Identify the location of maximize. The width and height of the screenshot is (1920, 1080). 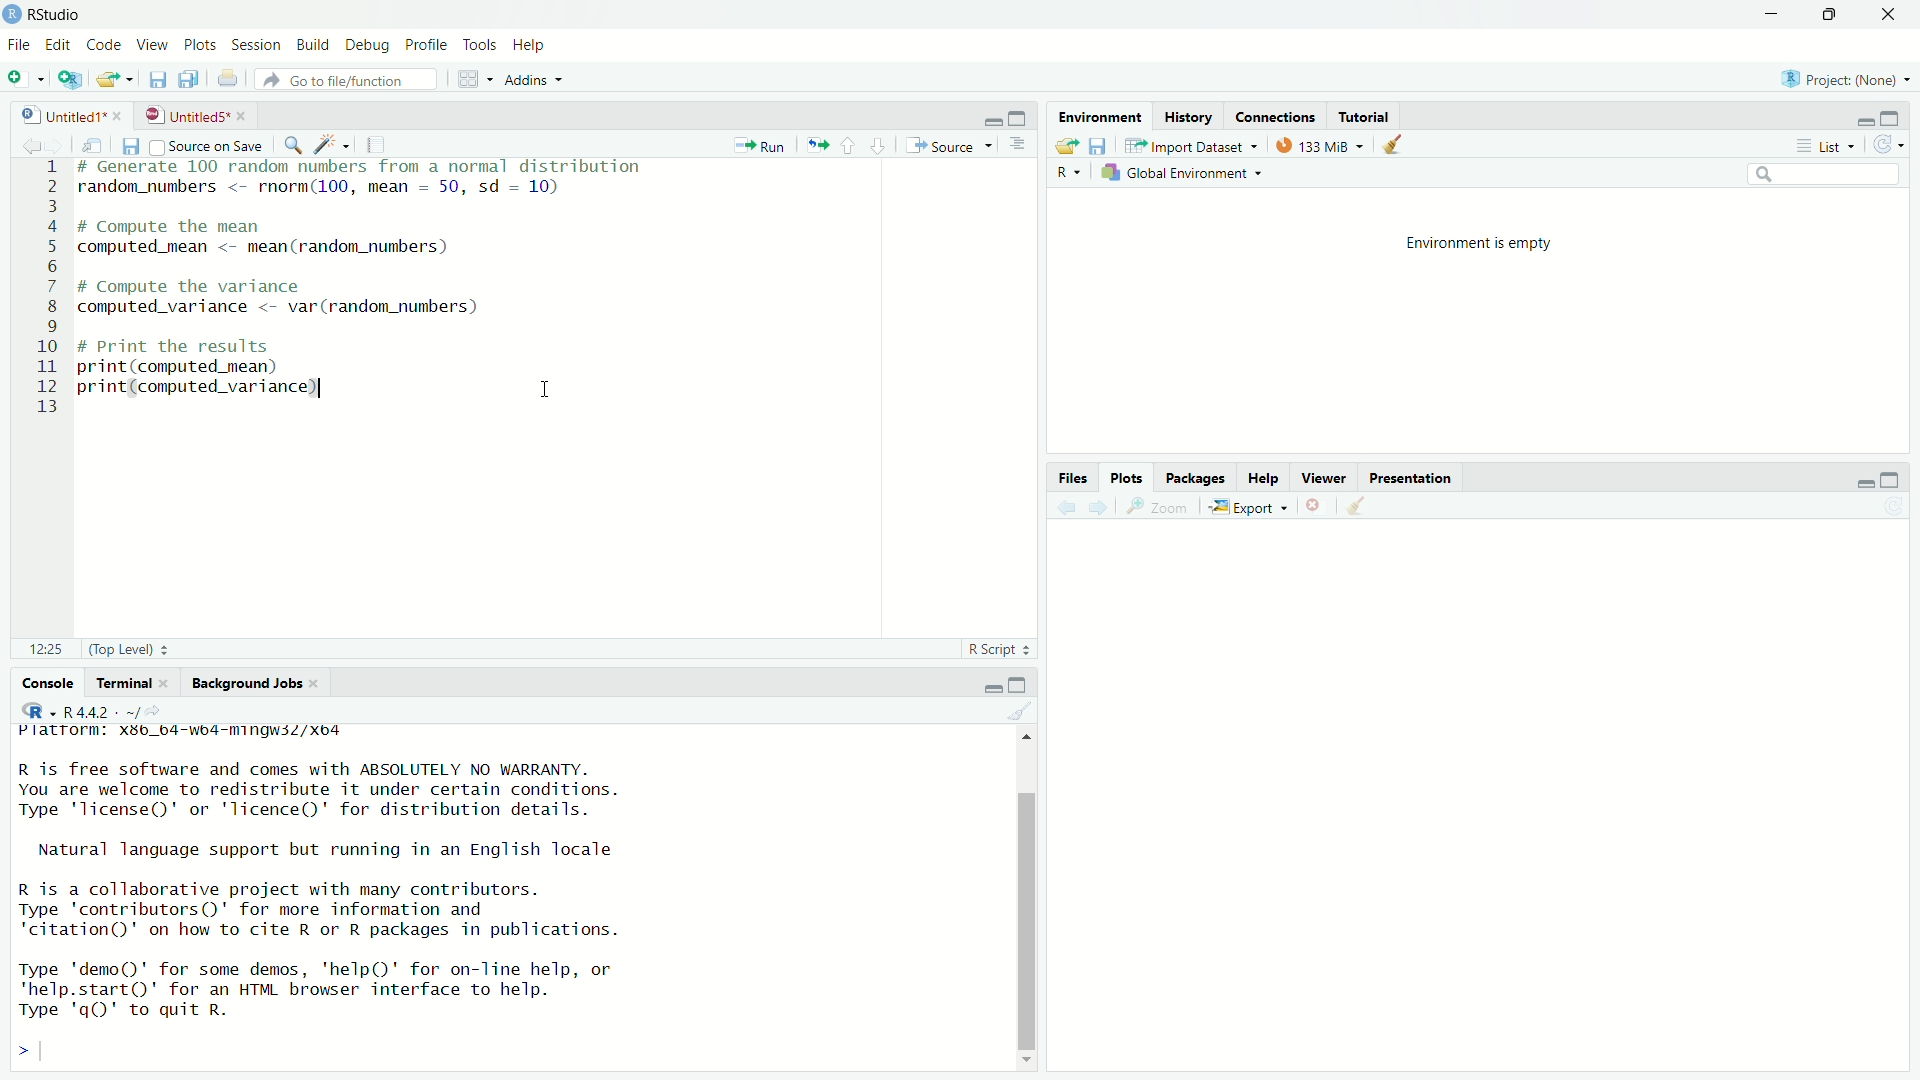
(1900, 478).